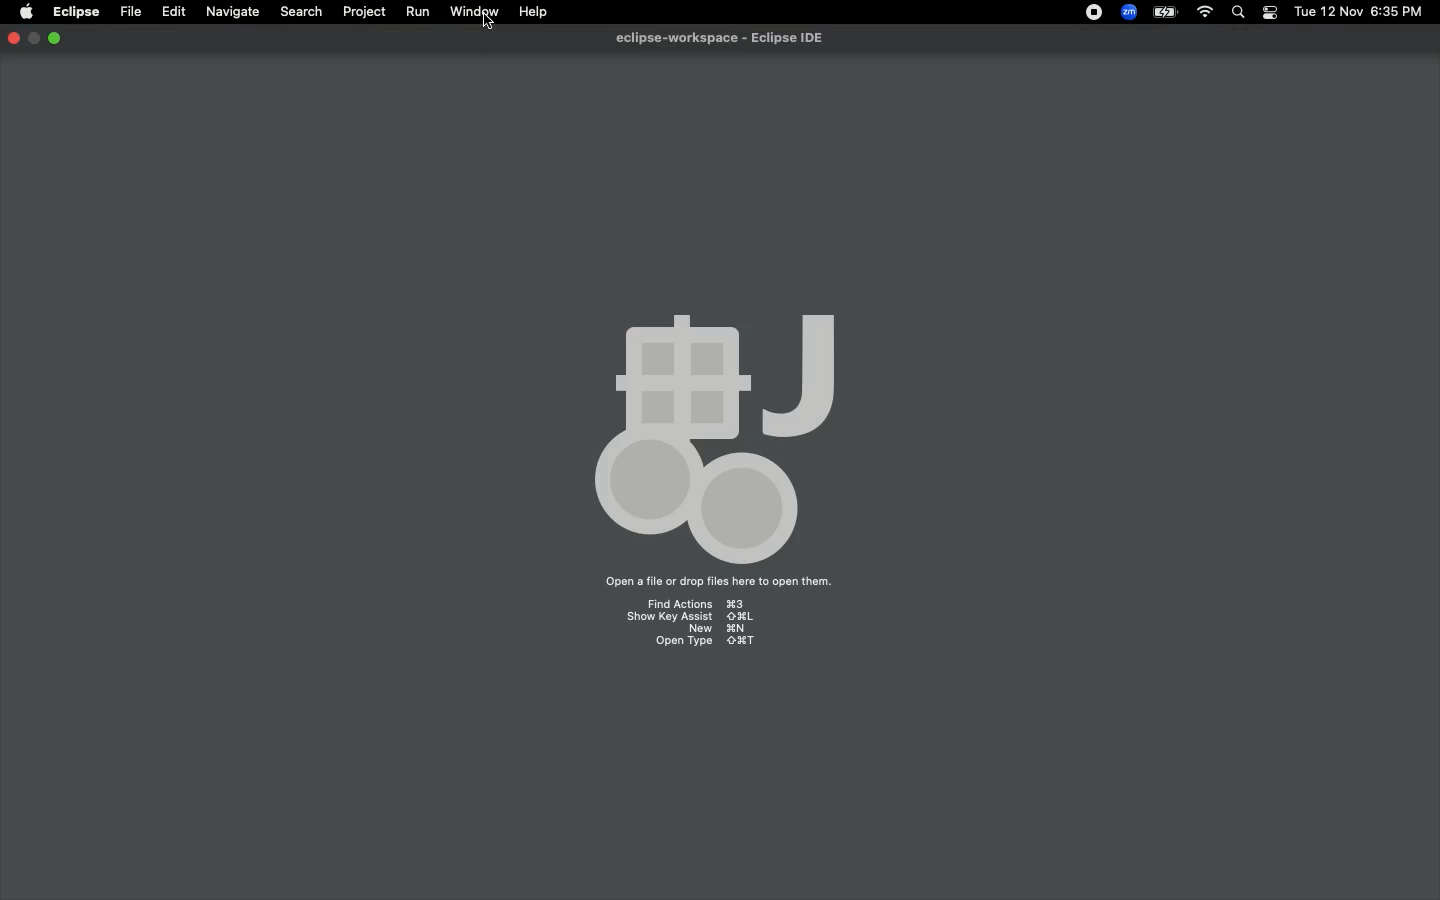 The width and height of the screenshot is (1440, 900). I want to click on Help, so click(535, 12).